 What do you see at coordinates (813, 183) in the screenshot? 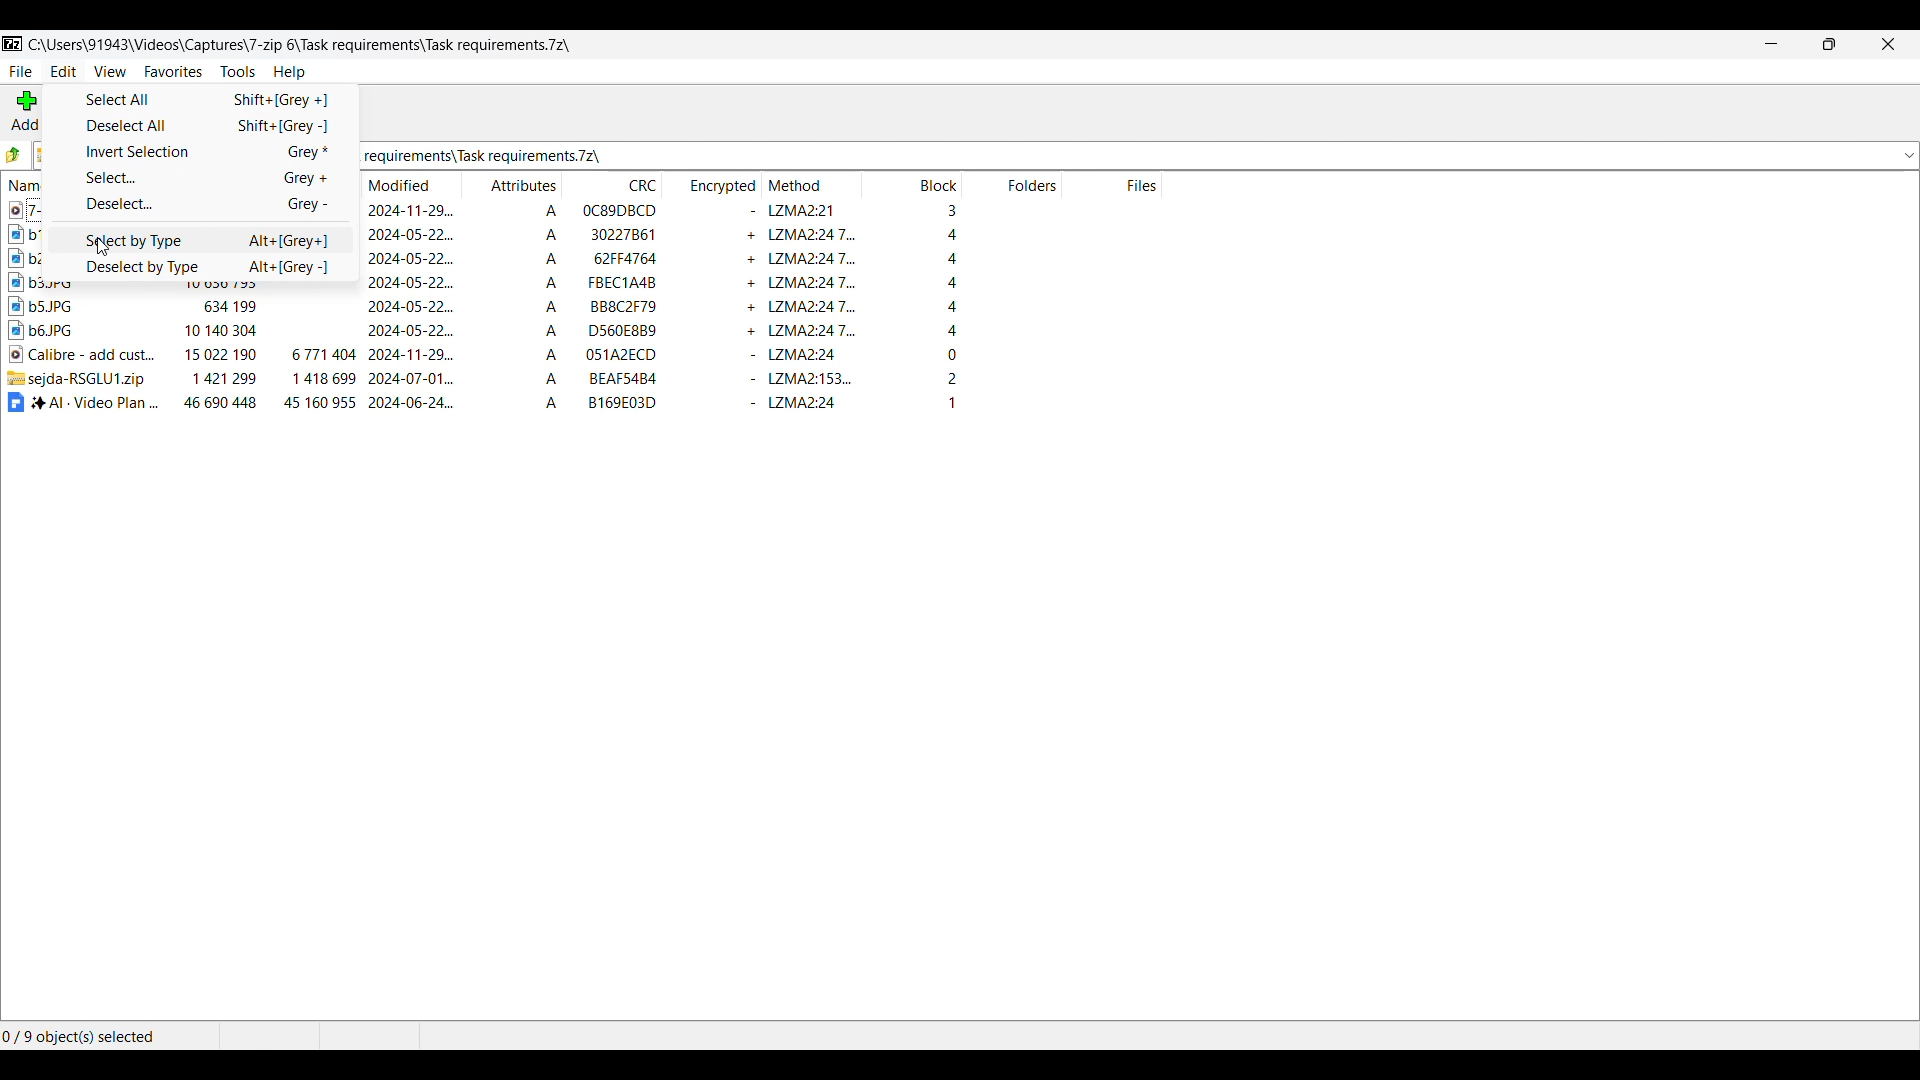
I see `Method column` at bounding box center [813, 183].